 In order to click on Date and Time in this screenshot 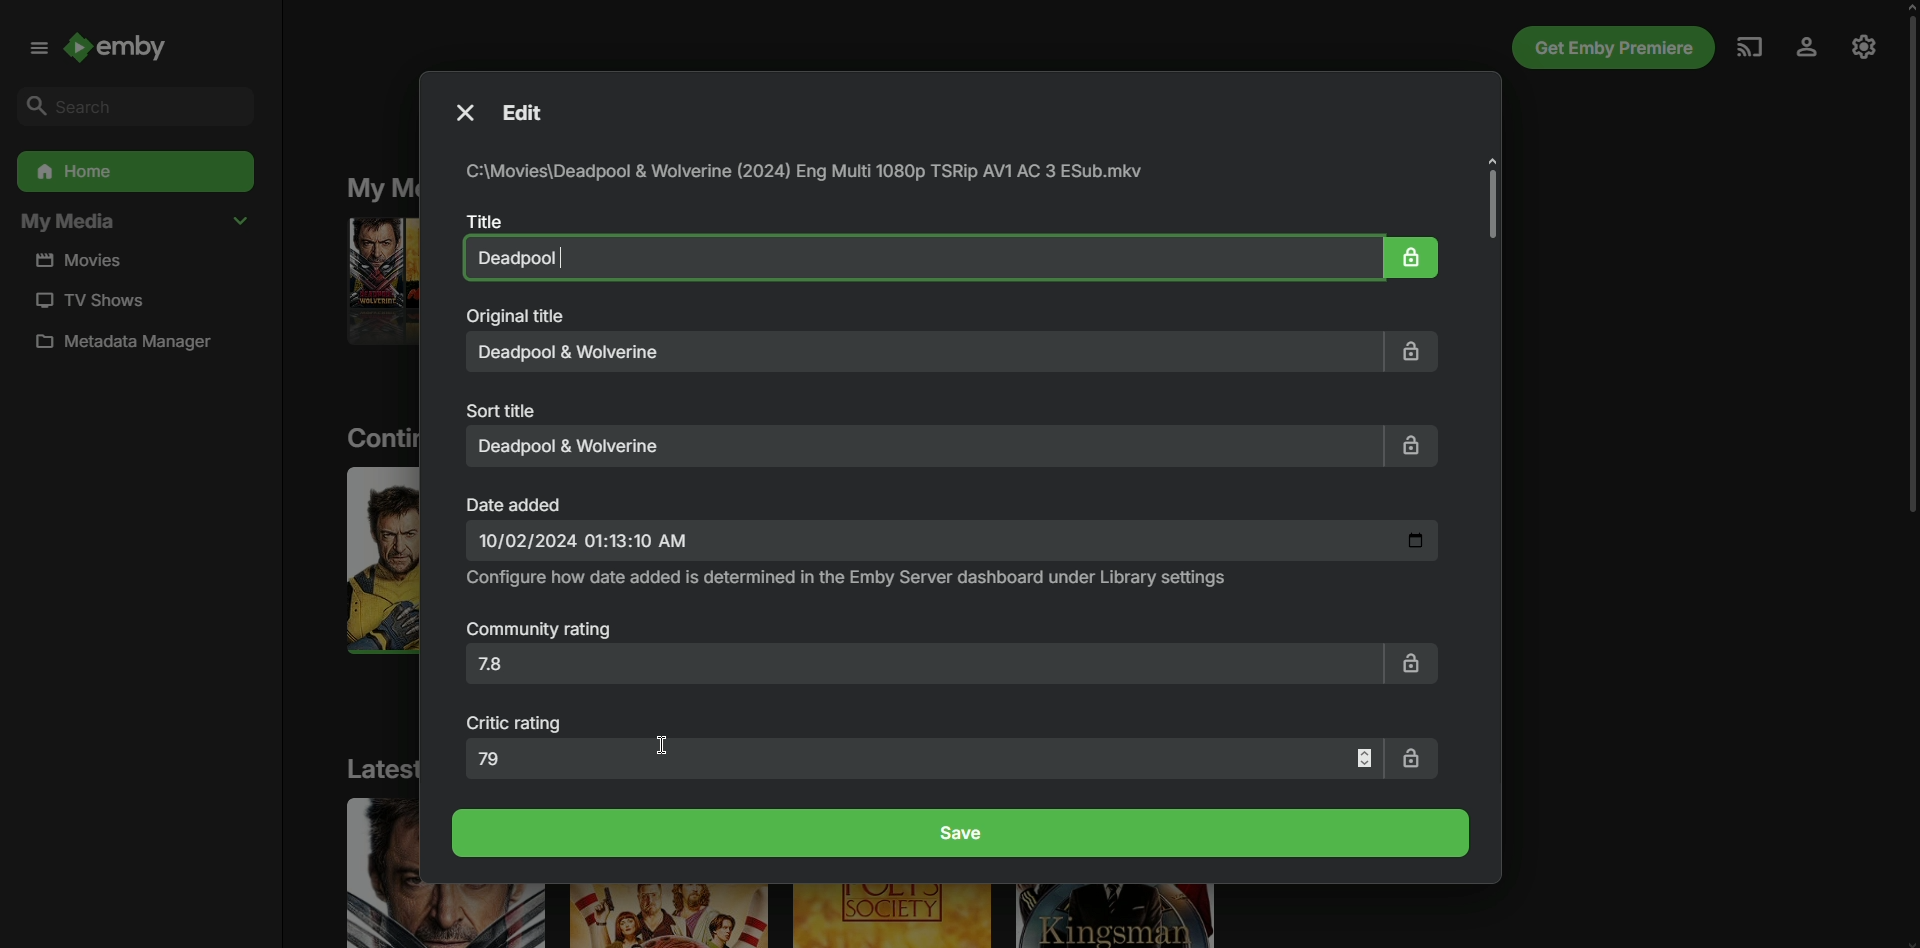, I will do `click(952, 542)`.